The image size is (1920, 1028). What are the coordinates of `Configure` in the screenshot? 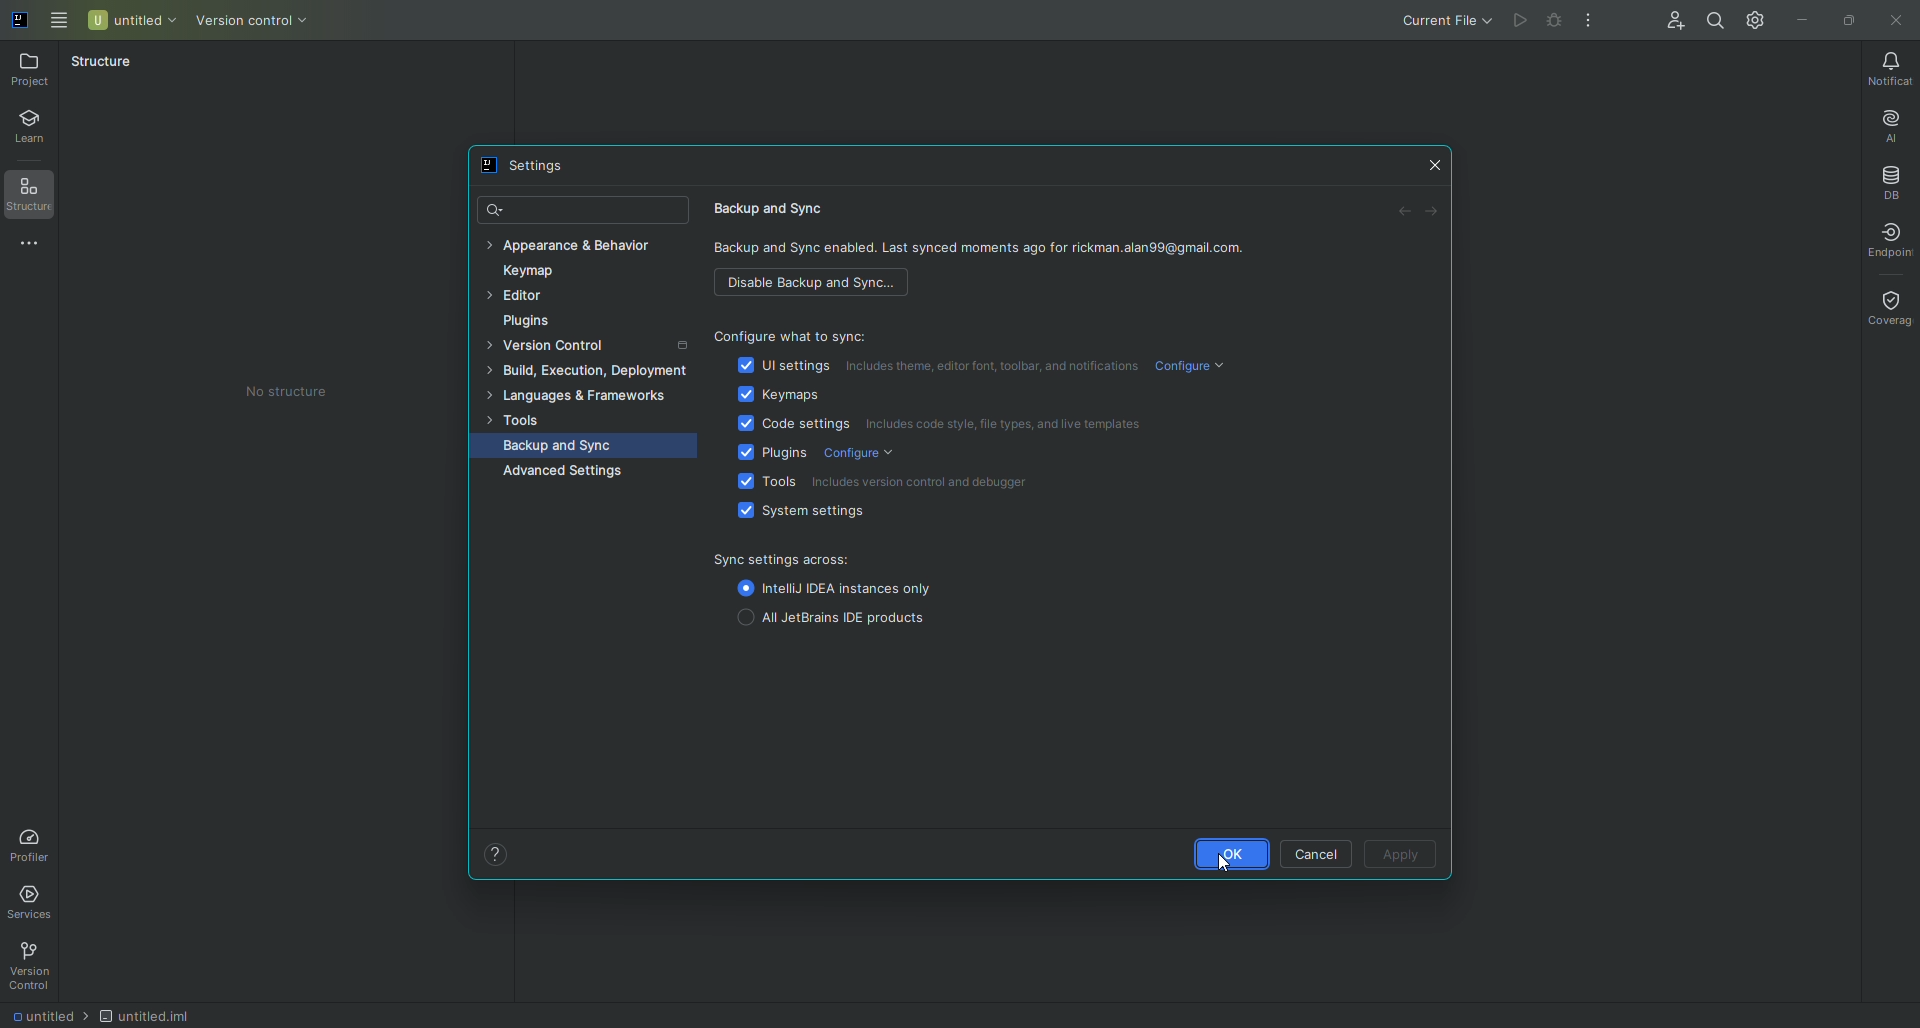 It's located at (1199, 367).